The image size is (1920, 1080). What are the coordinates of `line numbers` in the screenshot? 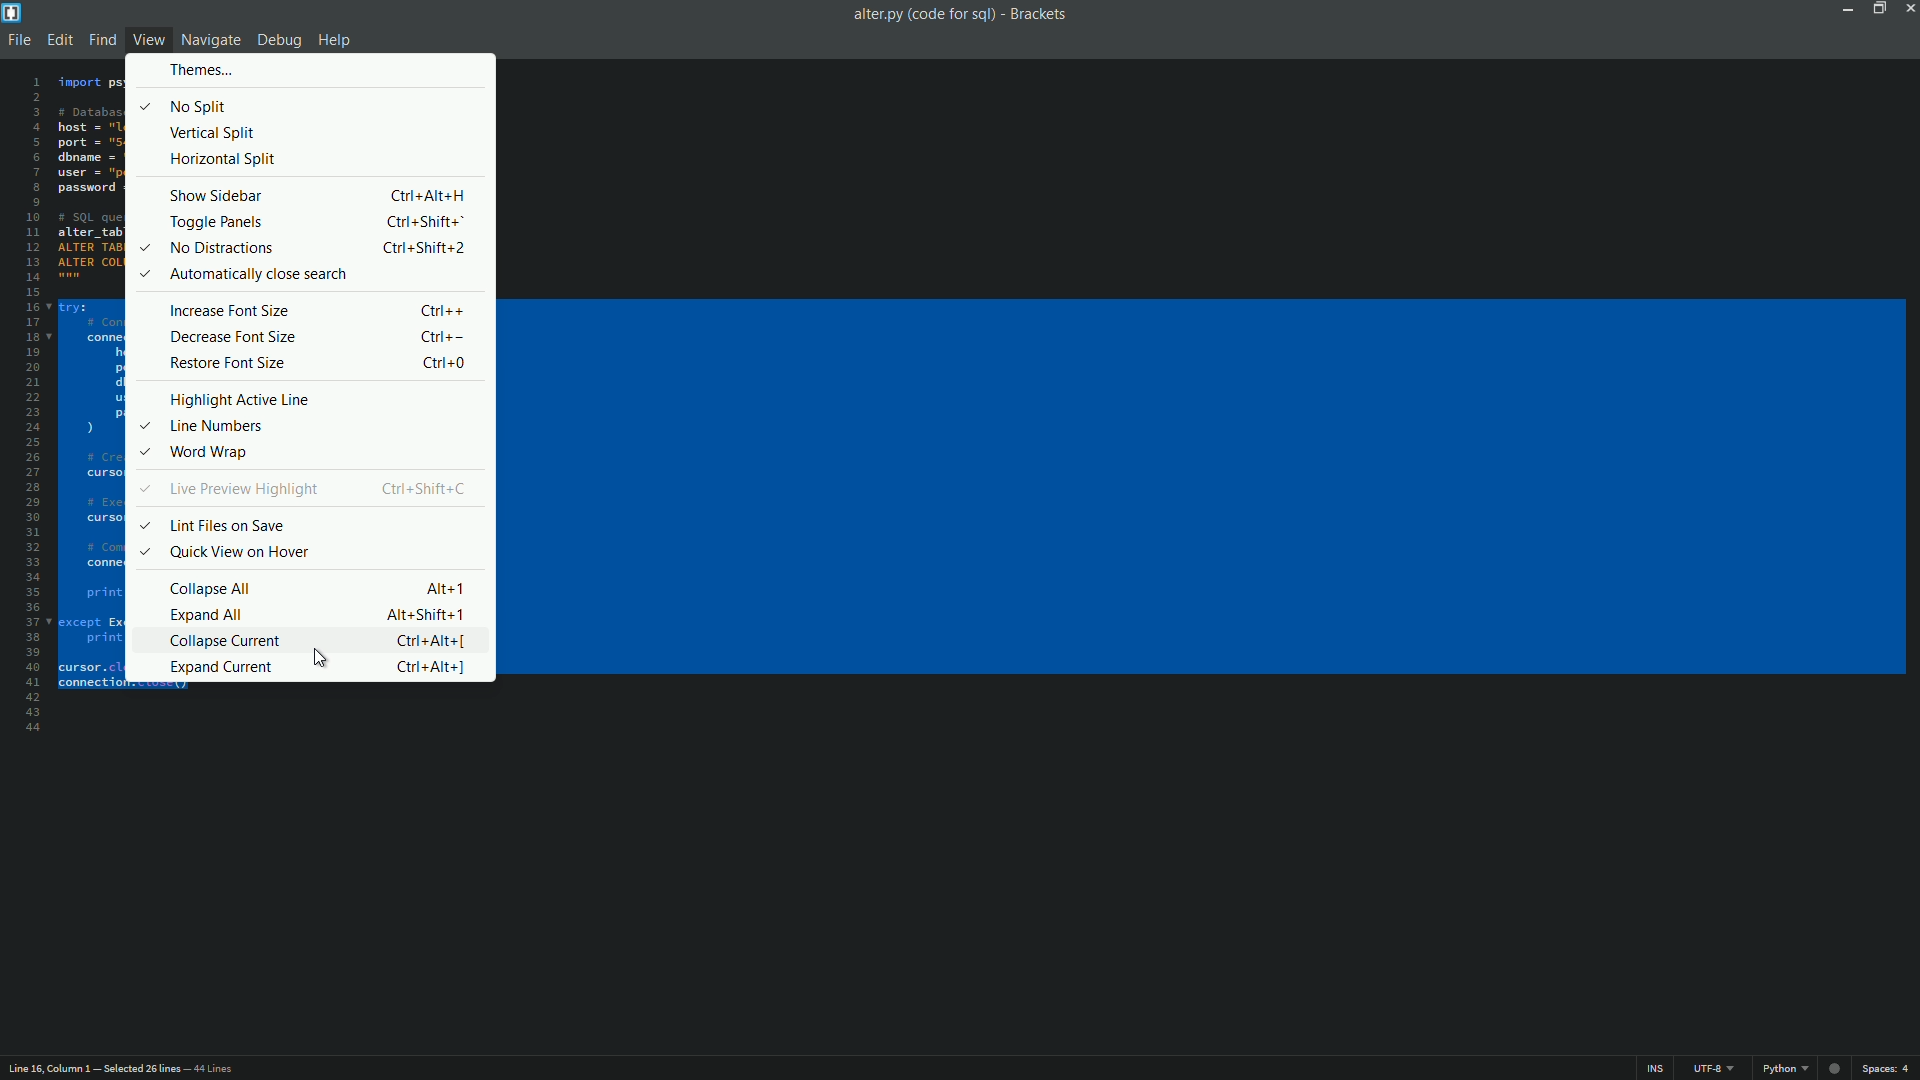 It's located at (224, 426).